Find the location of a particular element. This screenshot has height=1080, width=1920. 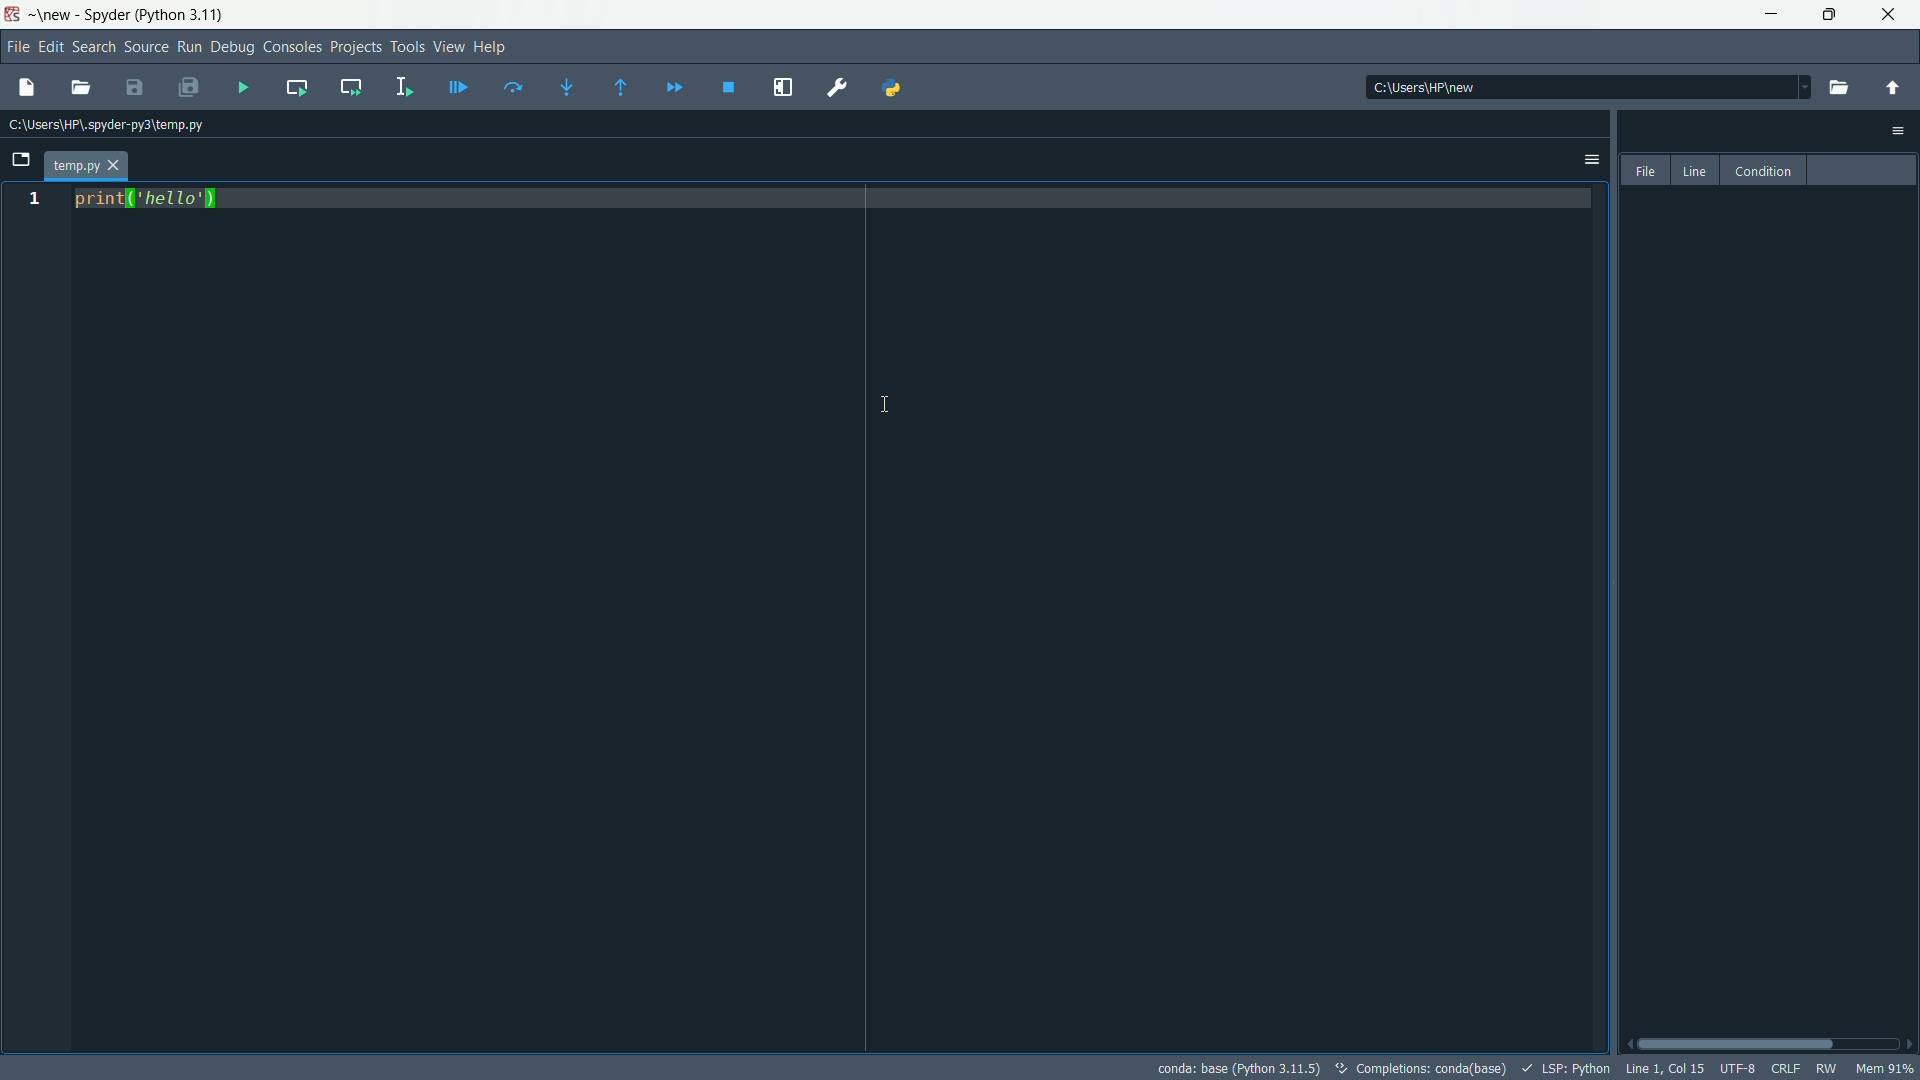

run selection is located at coordinates (403, 88).